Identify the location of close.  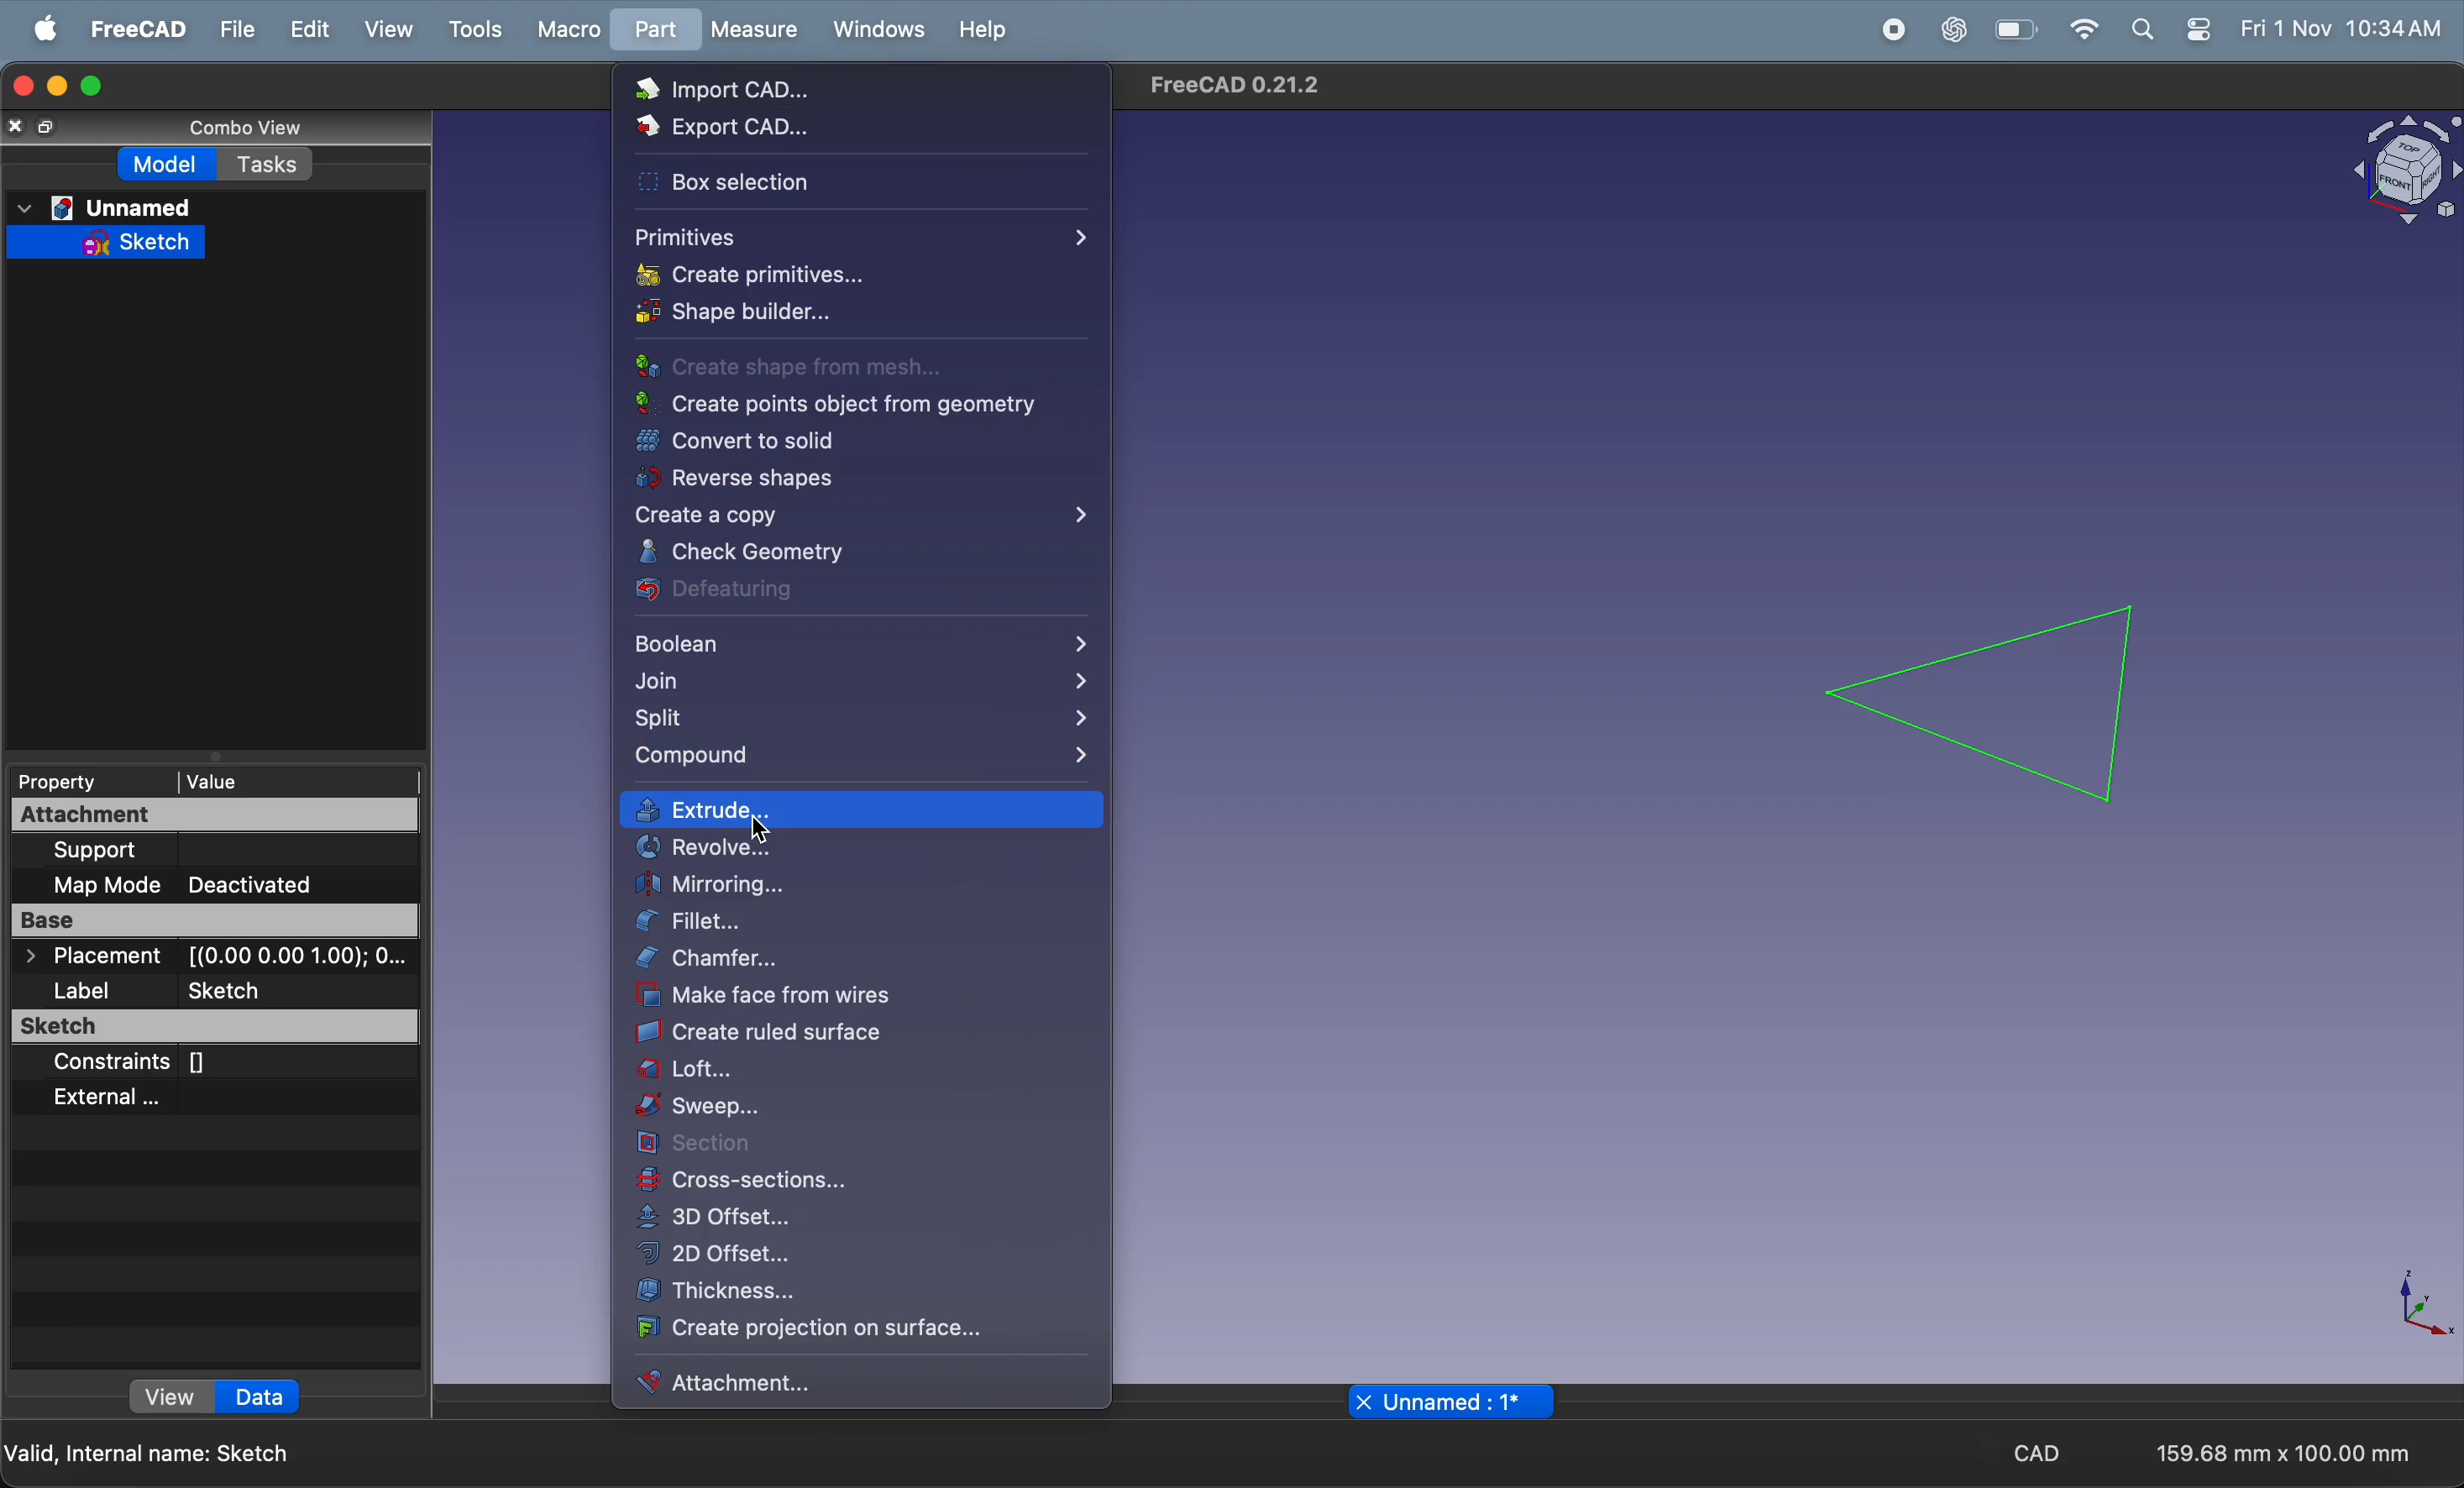
(17, 125).